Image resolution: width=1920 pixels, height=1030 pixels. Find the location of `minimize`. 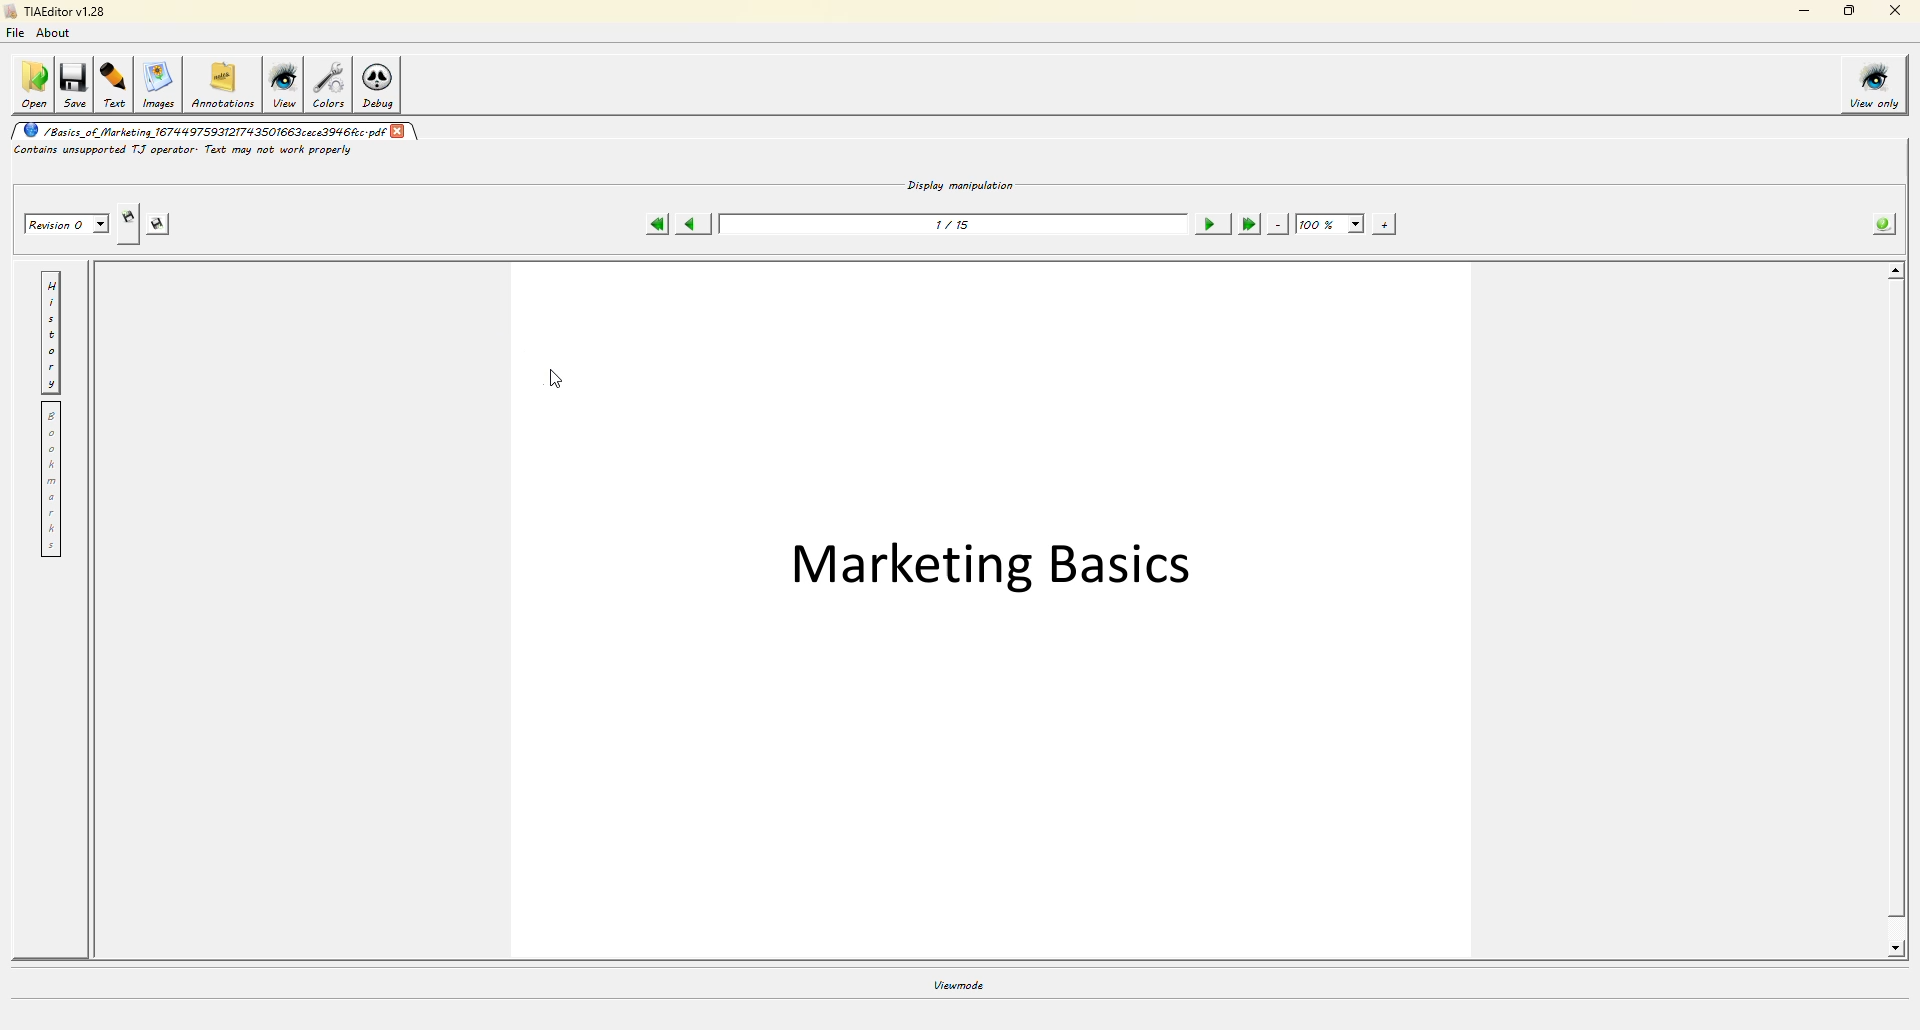

minimize is located at coordinates (1801, 11).